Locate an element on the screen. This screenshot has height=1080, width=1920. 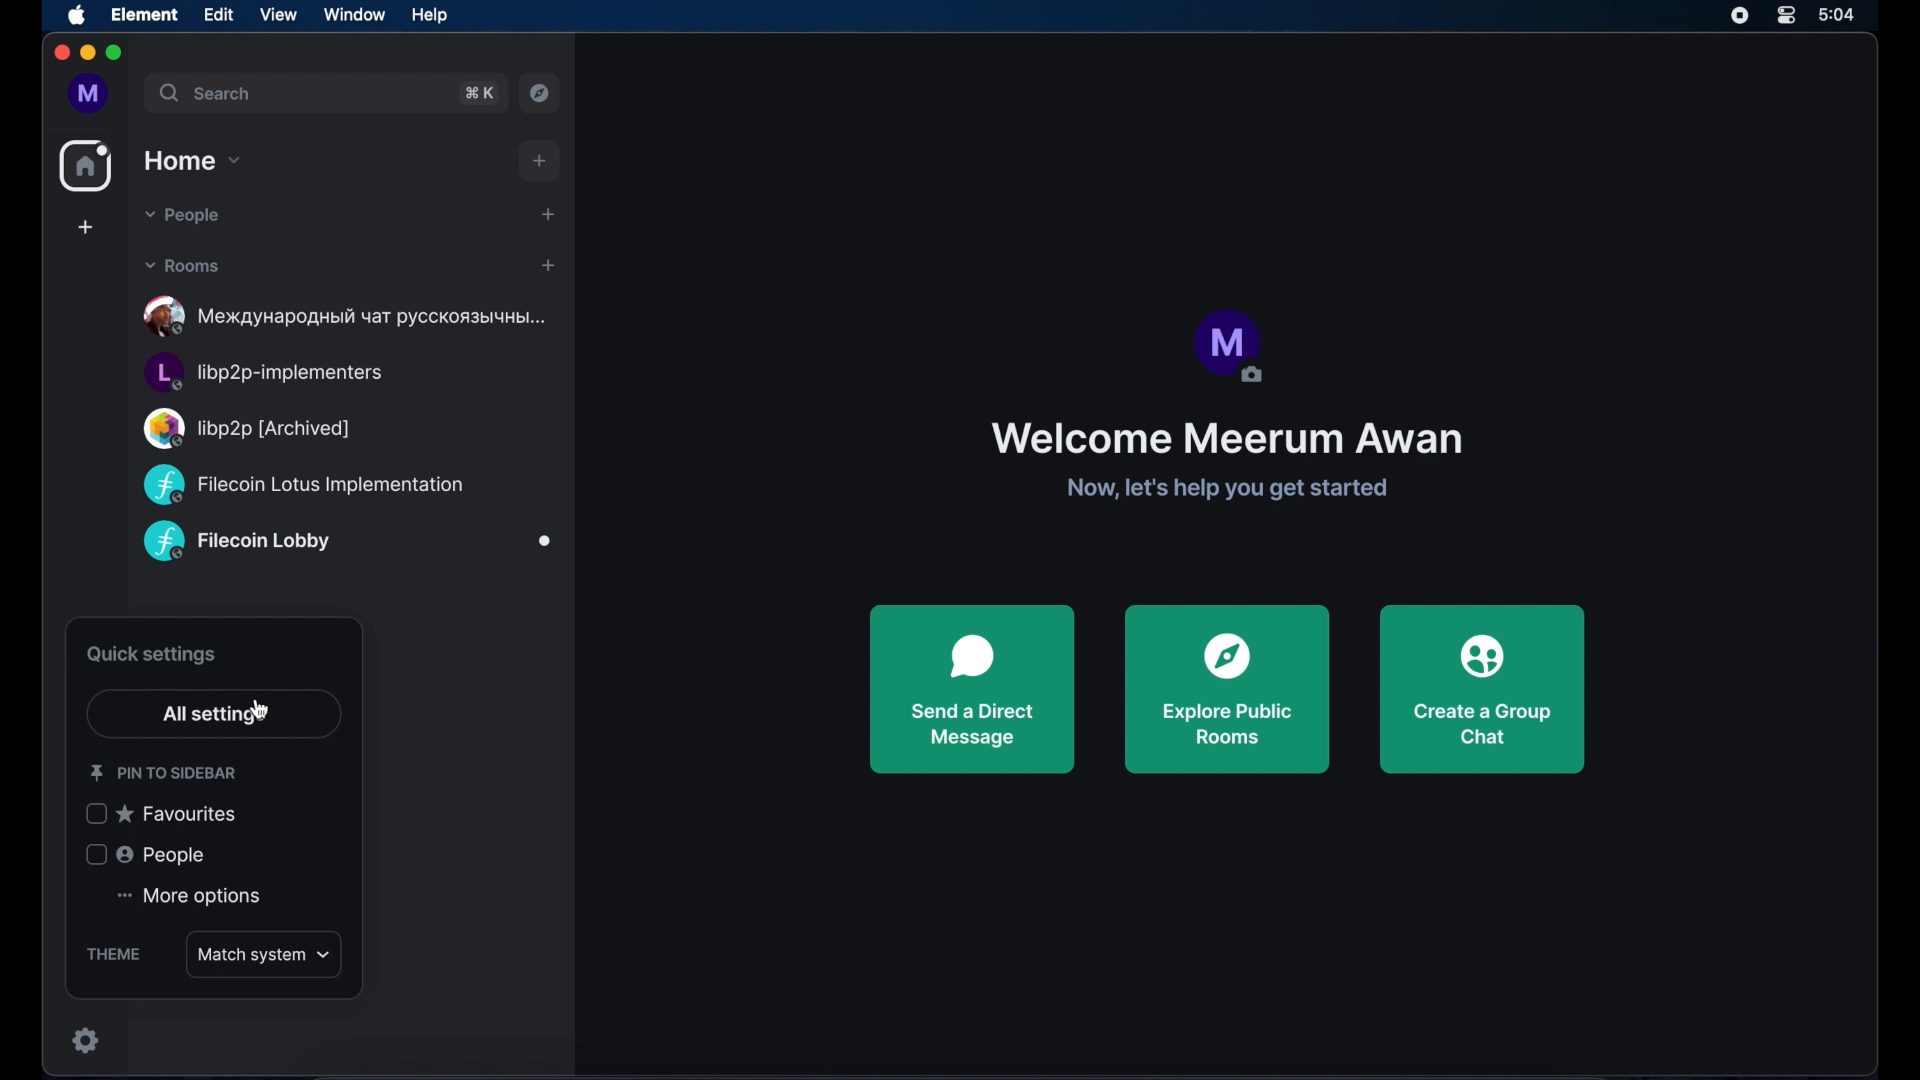
cursor is located at coordinates (259, 711).